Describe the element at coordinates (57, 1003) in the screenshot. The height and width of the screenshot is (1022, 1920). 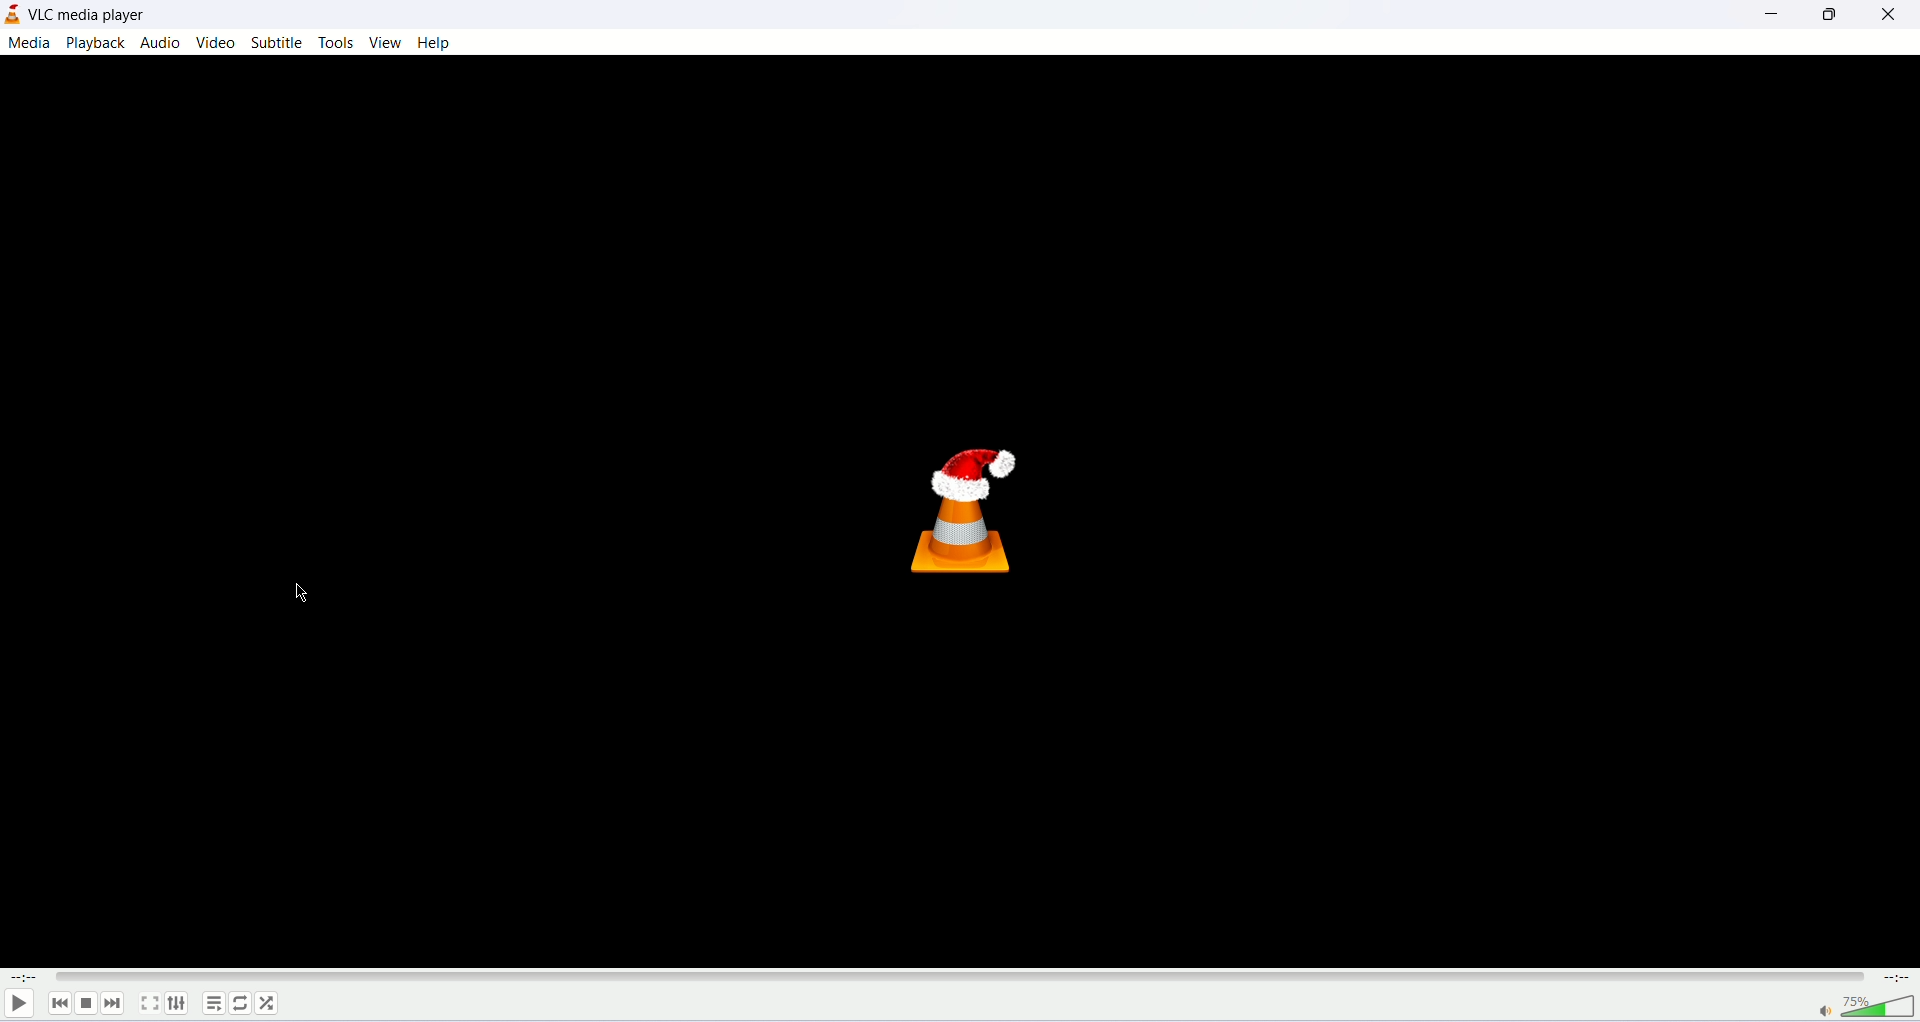
I see `previous track` at that location.